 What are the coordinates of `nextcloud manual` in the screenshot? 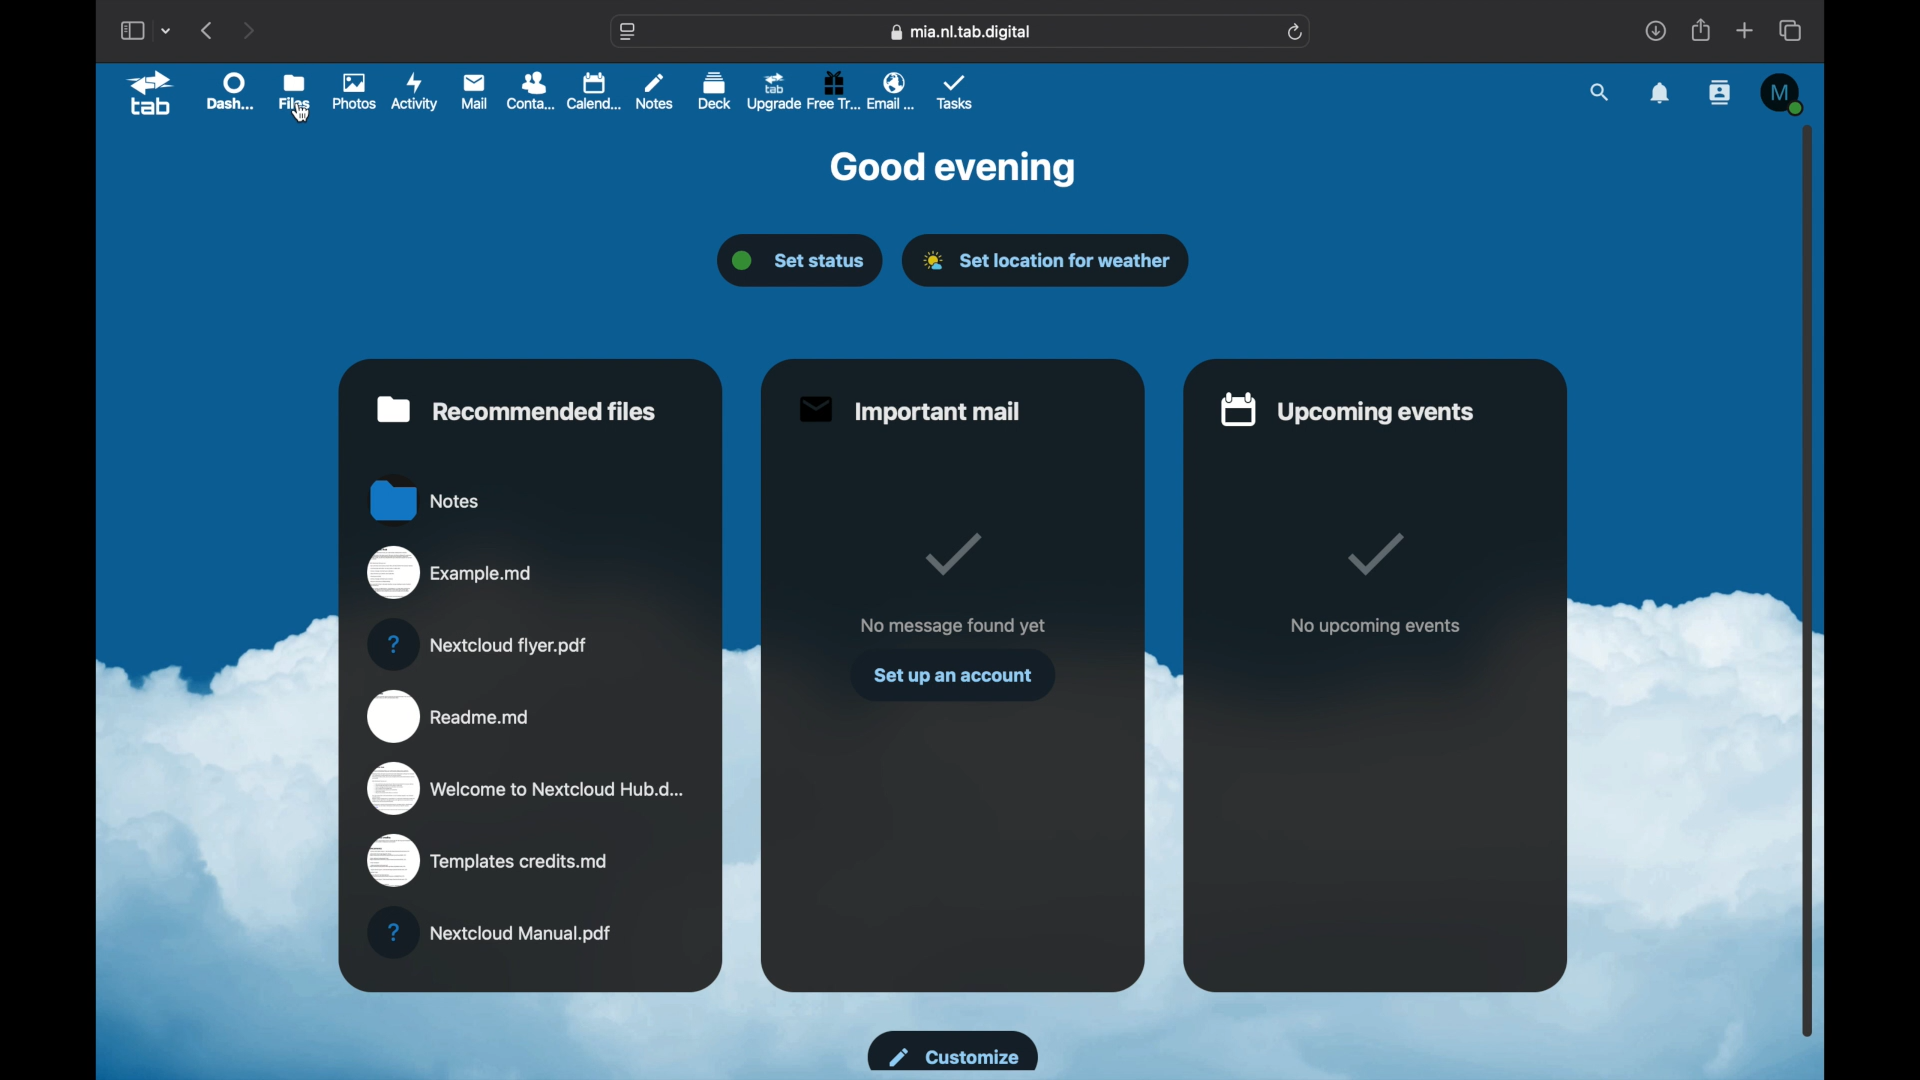 It's located at (491, 931).